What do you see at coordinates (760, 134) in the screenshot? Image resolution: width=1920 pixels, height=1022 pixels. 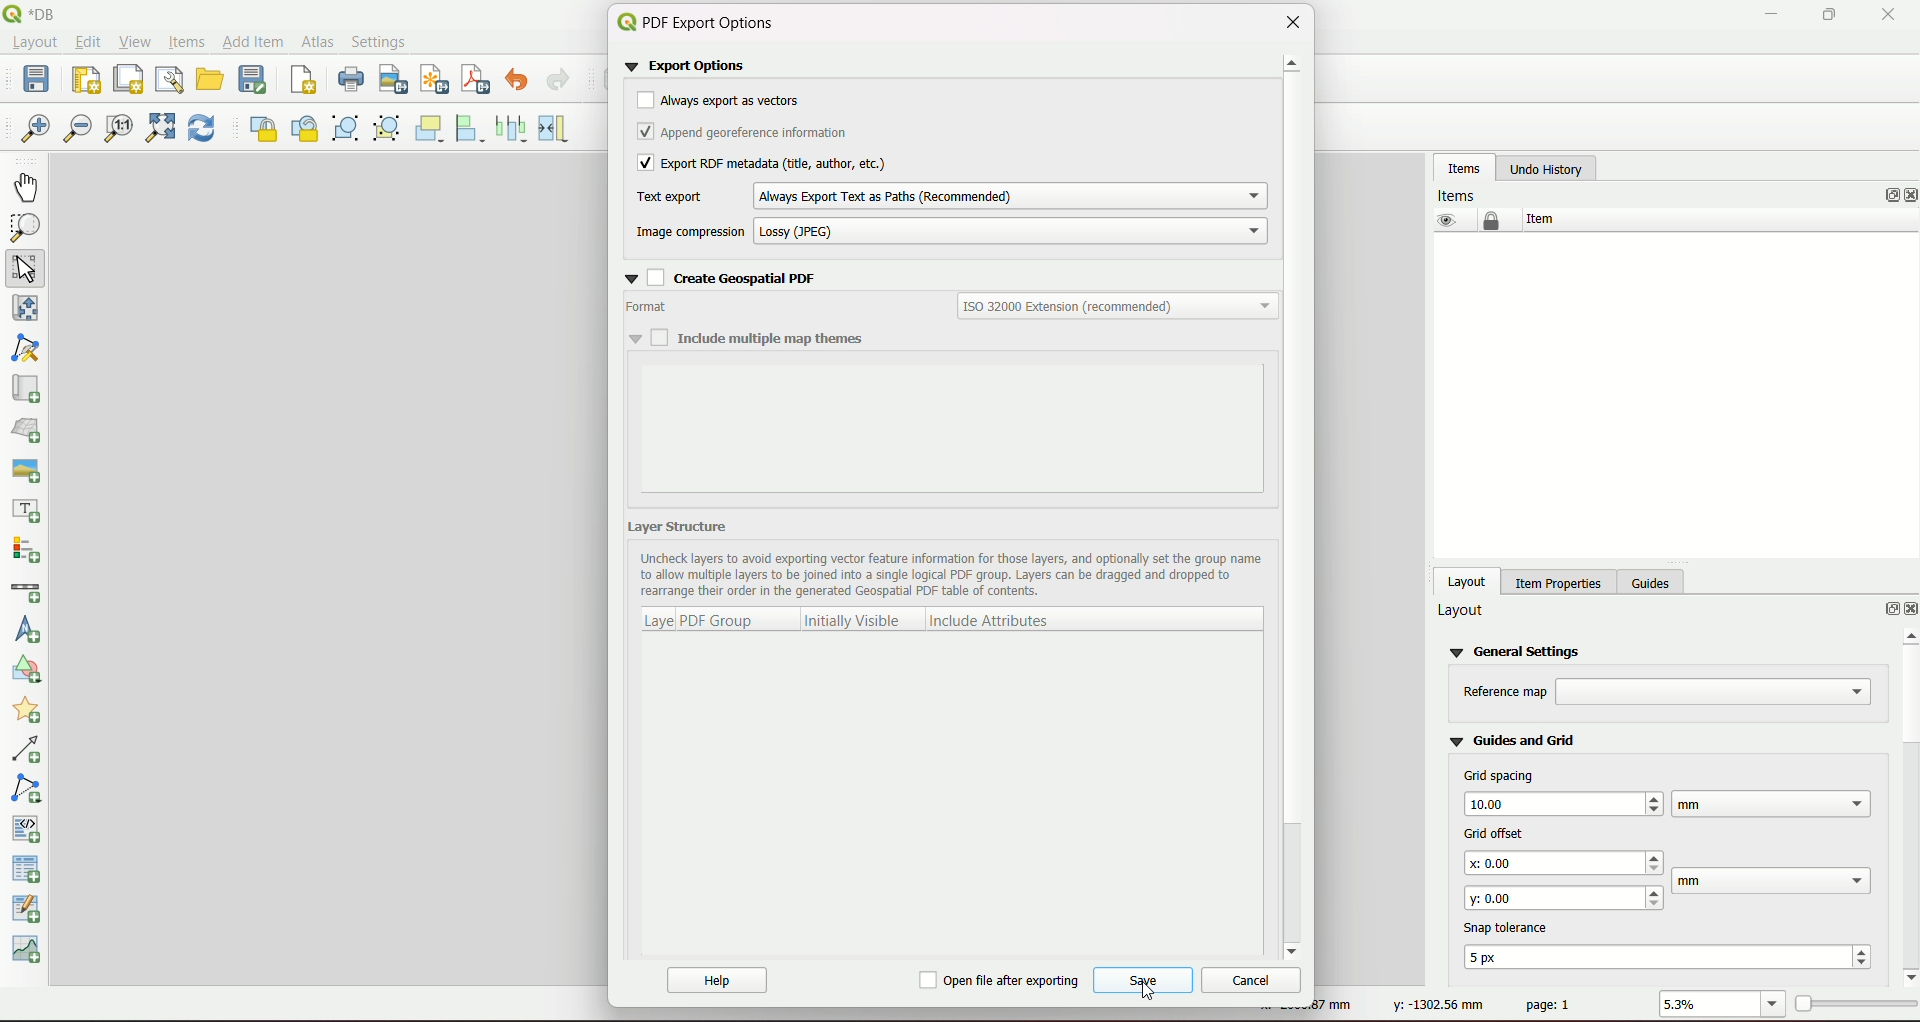 I see `Append georeference` at bounding box center [760, 134].